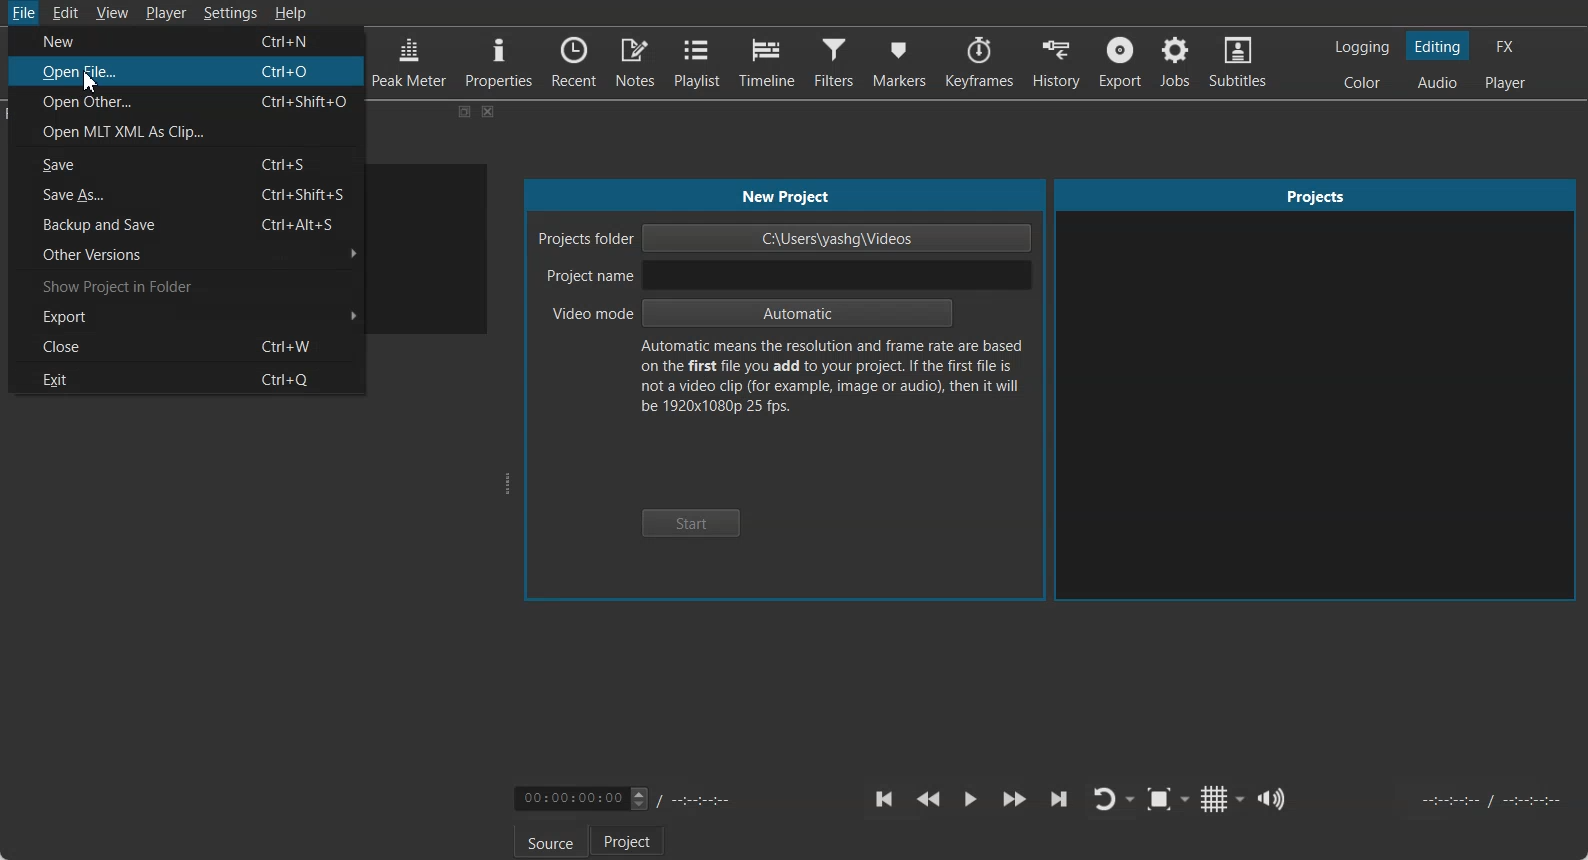 This screenshot has height=860, width=1588. I want to click on Toggle play, so click(971, 799).